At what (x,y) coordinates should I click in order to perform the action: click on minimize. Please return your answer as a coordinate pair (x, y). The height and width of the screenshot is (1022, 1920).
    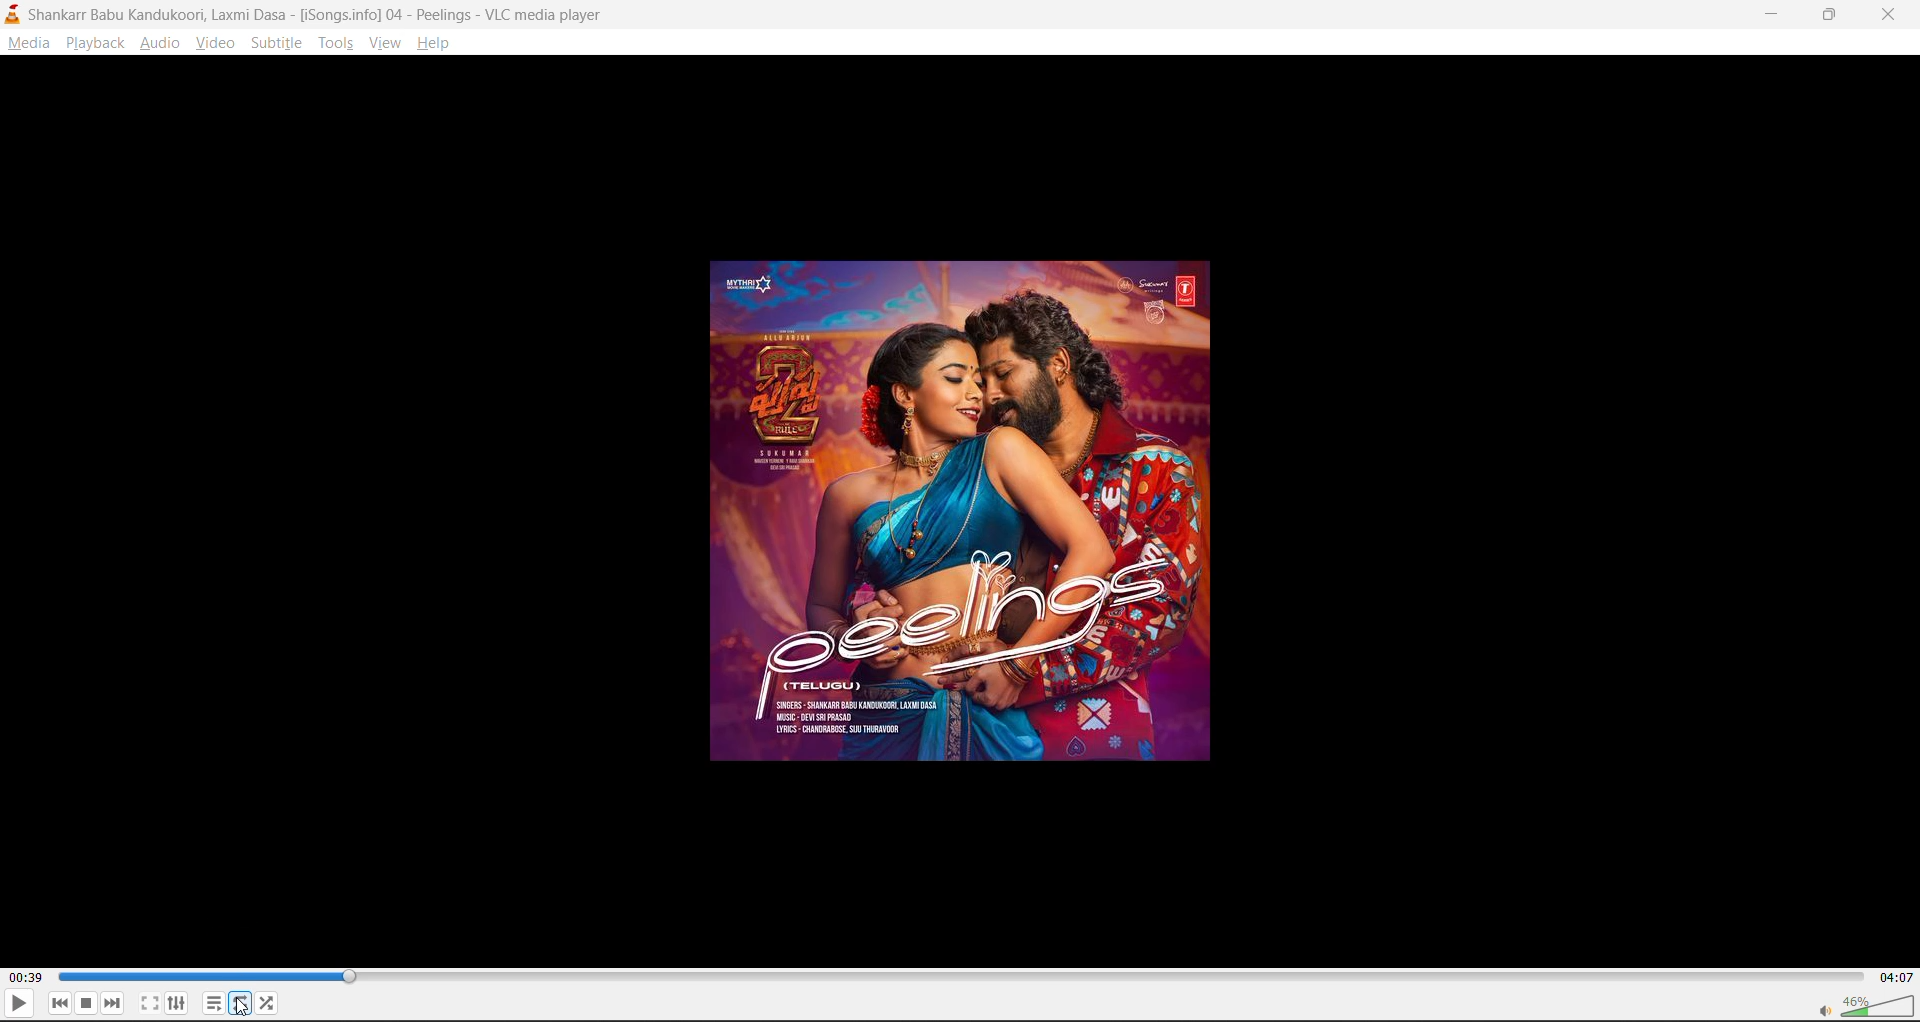
    Looking at the image, I should click on (1762, 15).